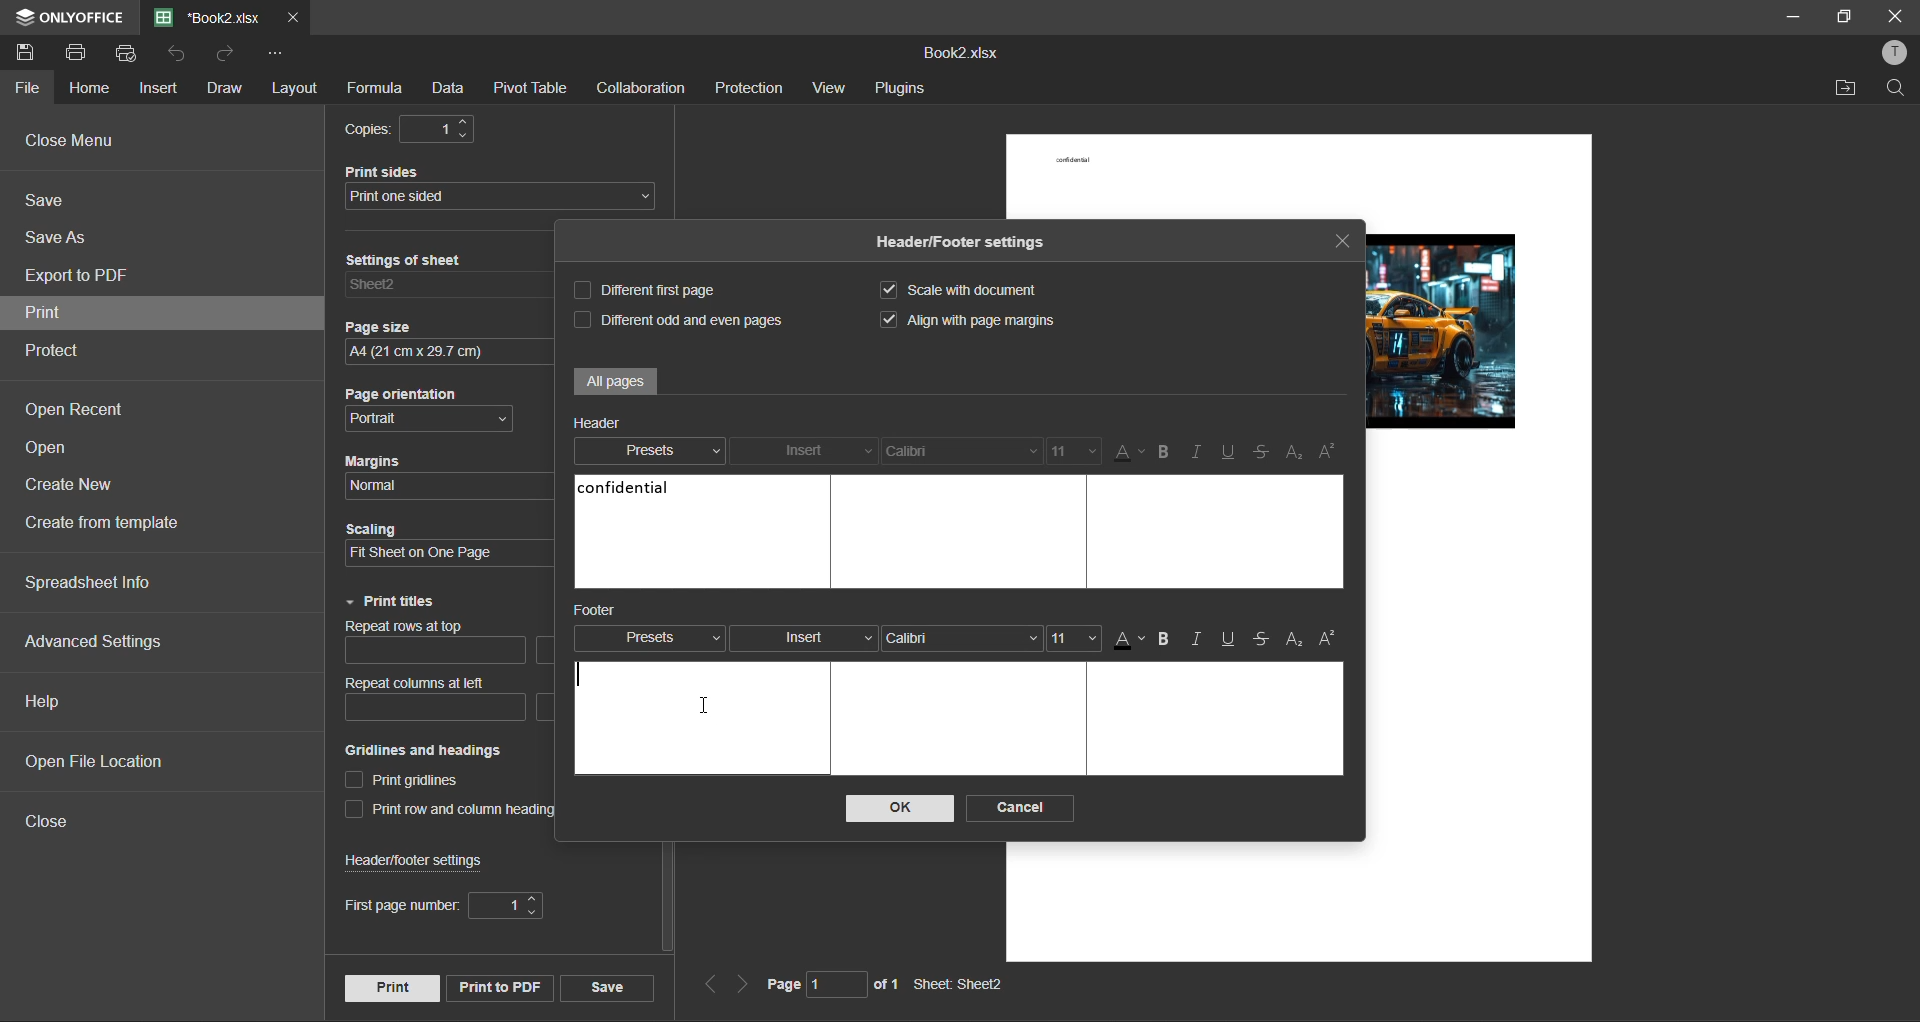  Describe the element at coordinates (1197, 640) in the screenshot. I see `italic` at that location.